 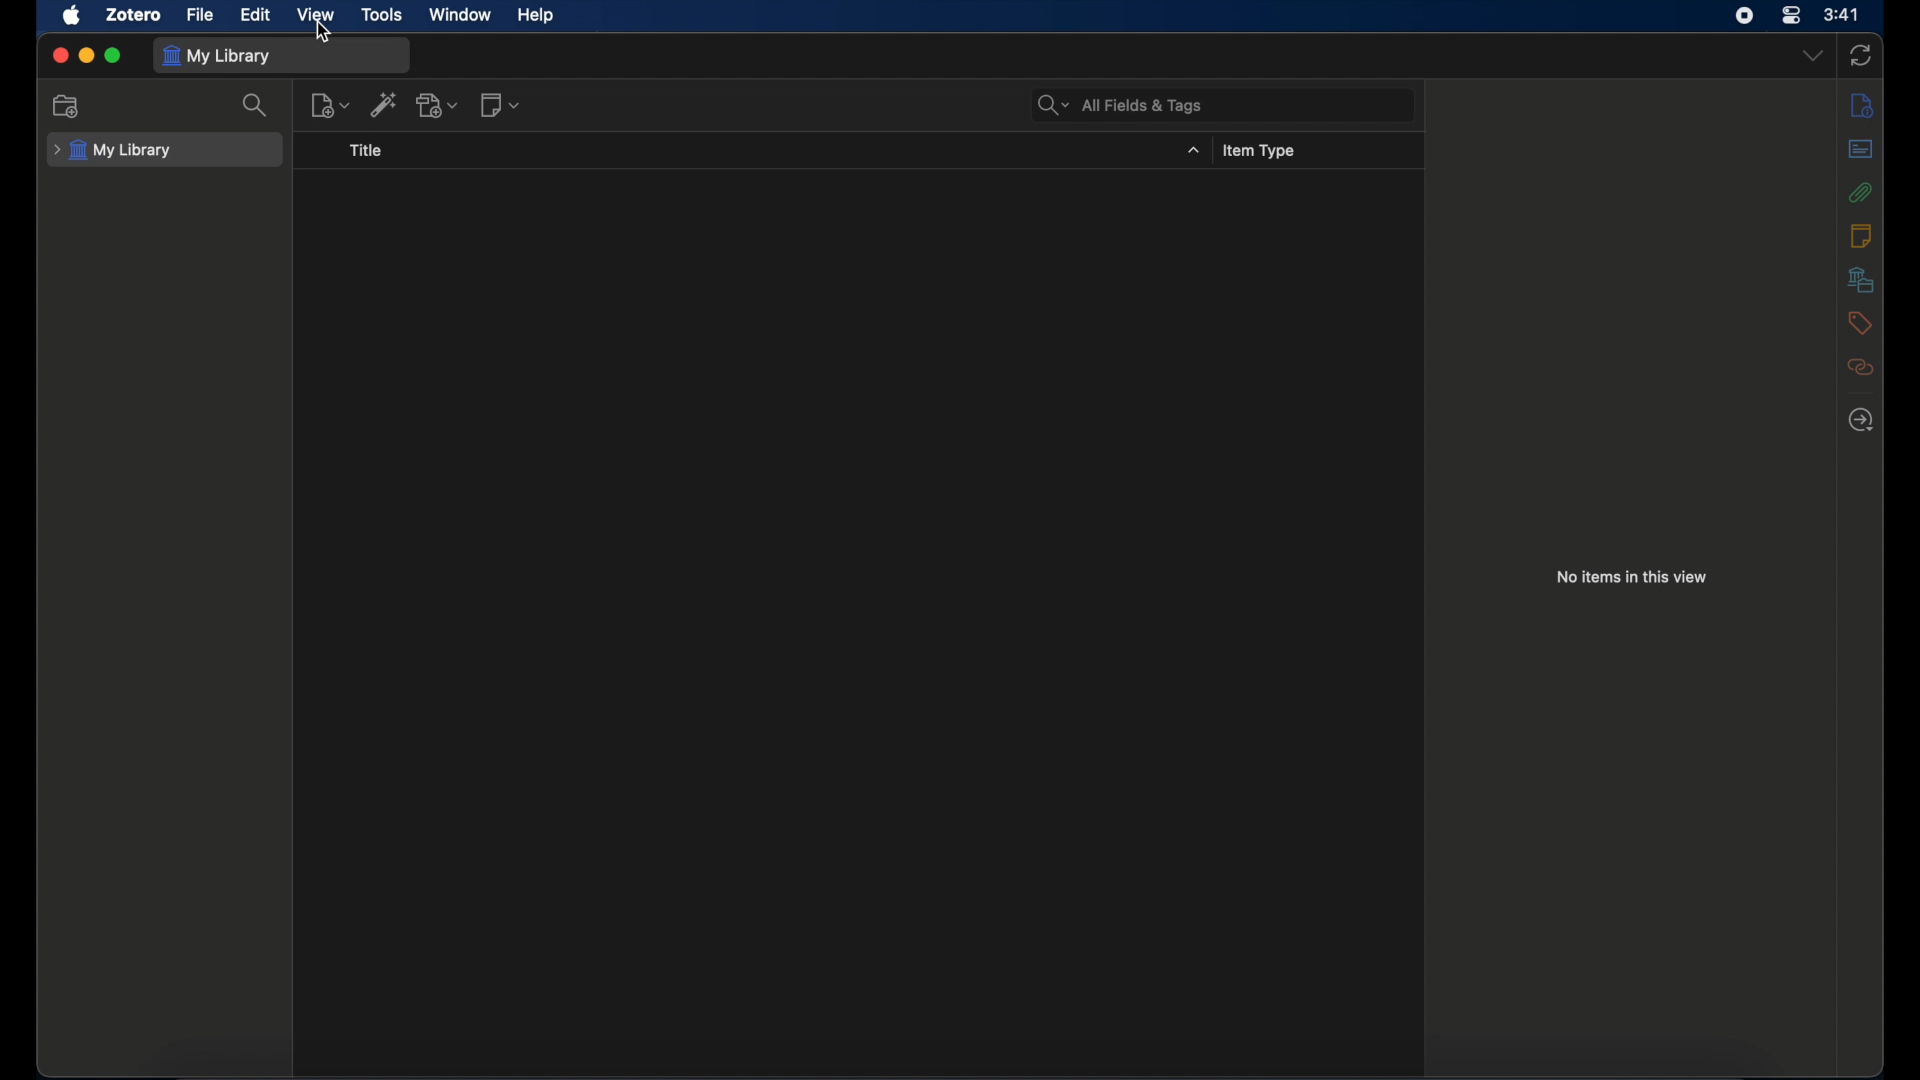 What do you see at coordinates (256, 14) in the screenshot?
I see `edit` at bounding box center [256, 14].